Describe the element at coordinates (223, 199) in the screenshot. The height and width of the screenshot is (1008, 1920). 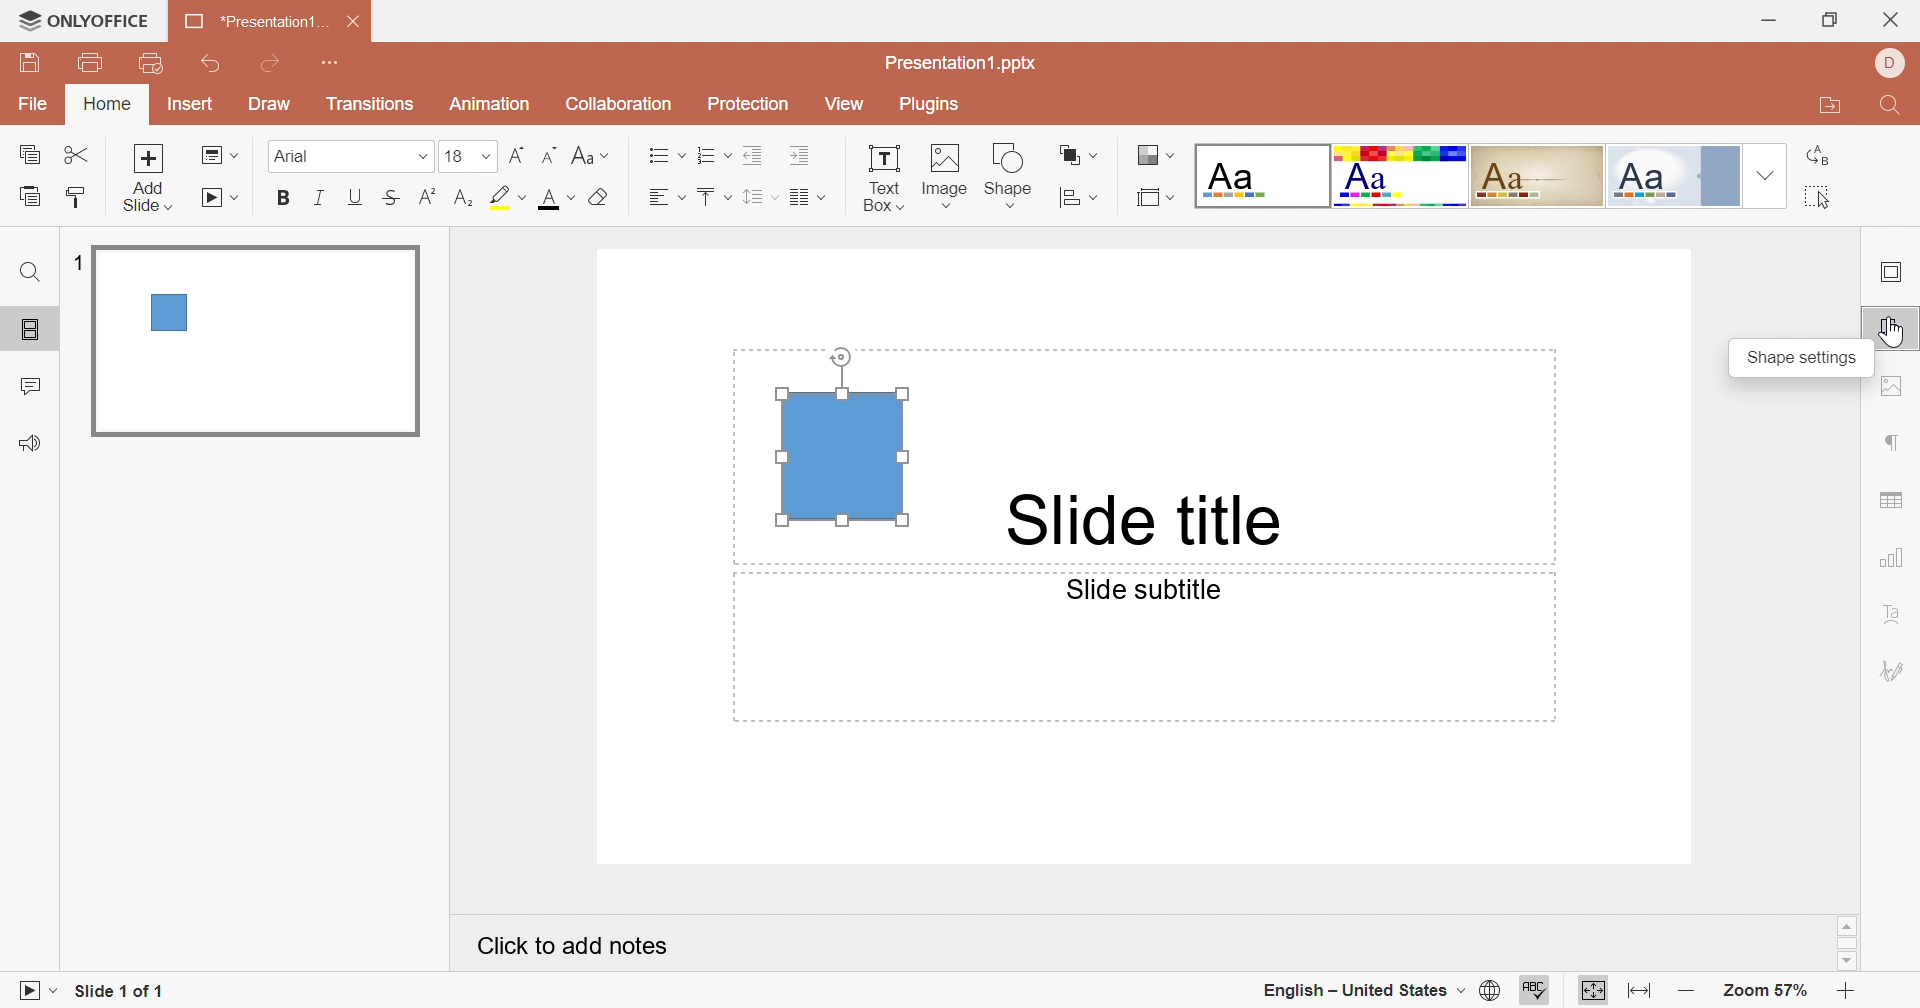
I see `Start slideshow` at that location.